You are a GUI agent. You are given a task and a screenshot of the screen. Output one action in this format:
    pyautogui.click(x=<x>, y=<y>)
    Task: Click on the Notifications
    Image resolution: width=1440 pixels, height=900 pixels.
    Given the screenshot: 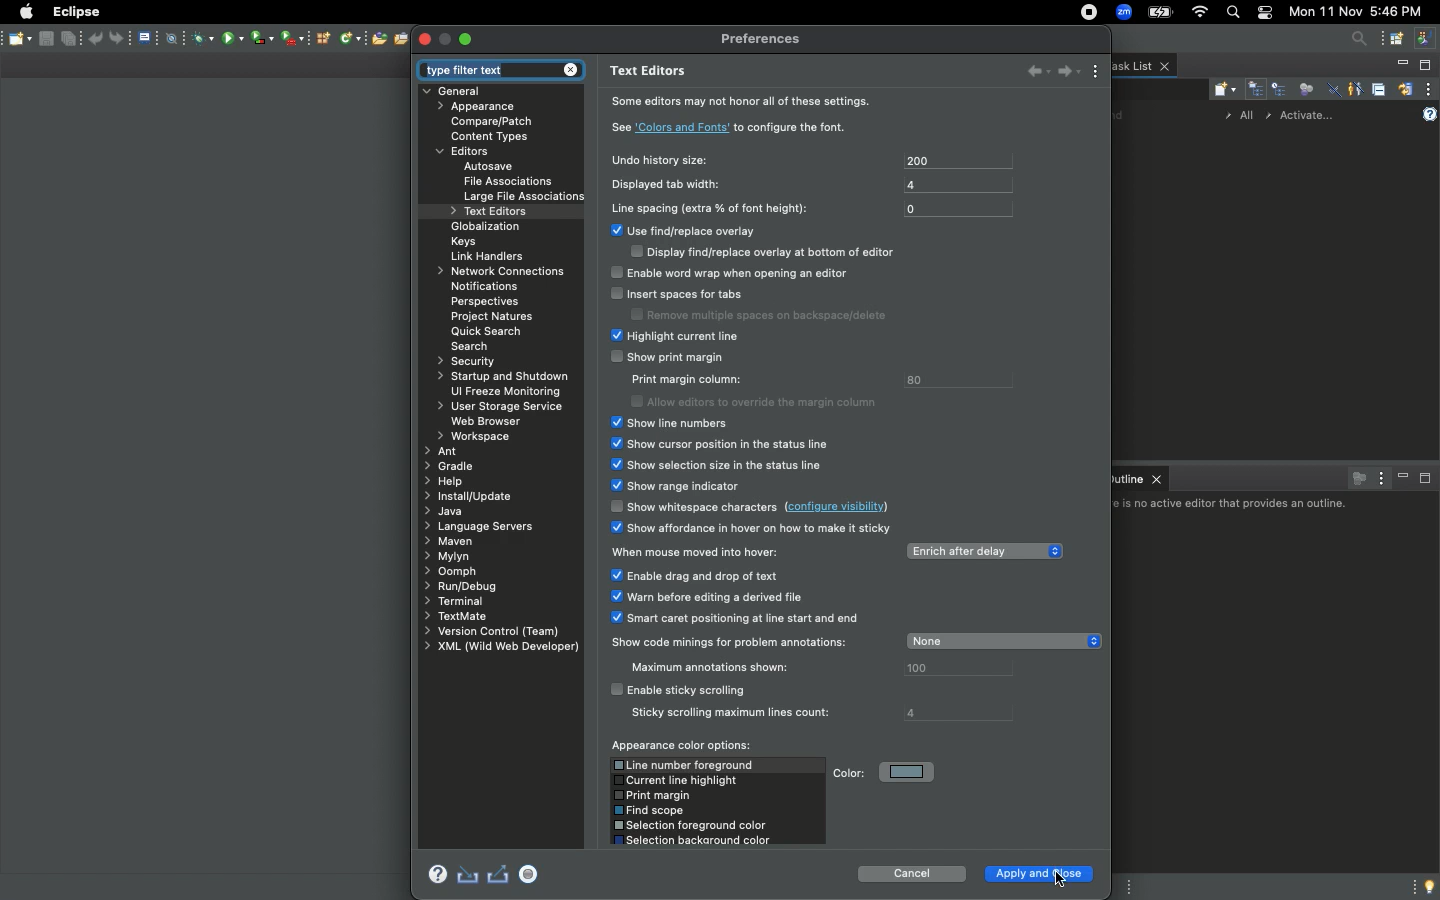 What is the action you would take?
    pyautogui.click(x=487, y=287)
    